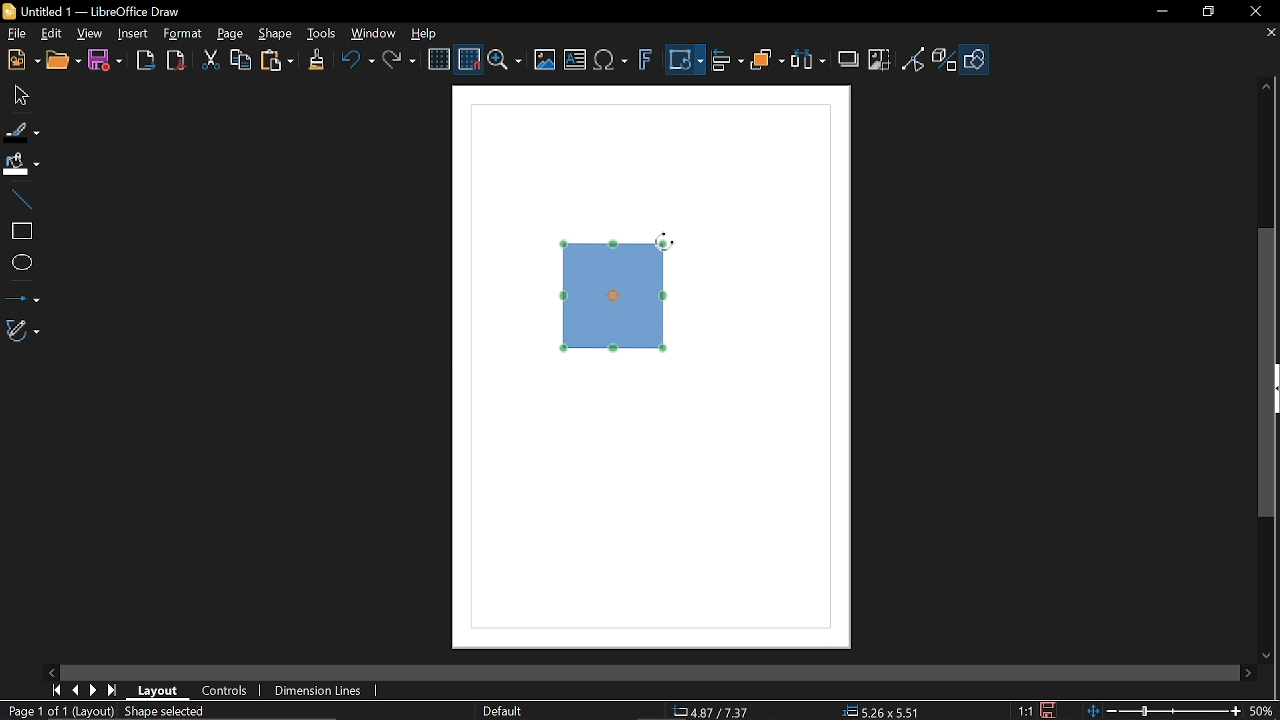 This screenshot has height=720, width=1280. Describe the element at coordinates (546, 60) in the screenshot. I see `Insert image` at that location.